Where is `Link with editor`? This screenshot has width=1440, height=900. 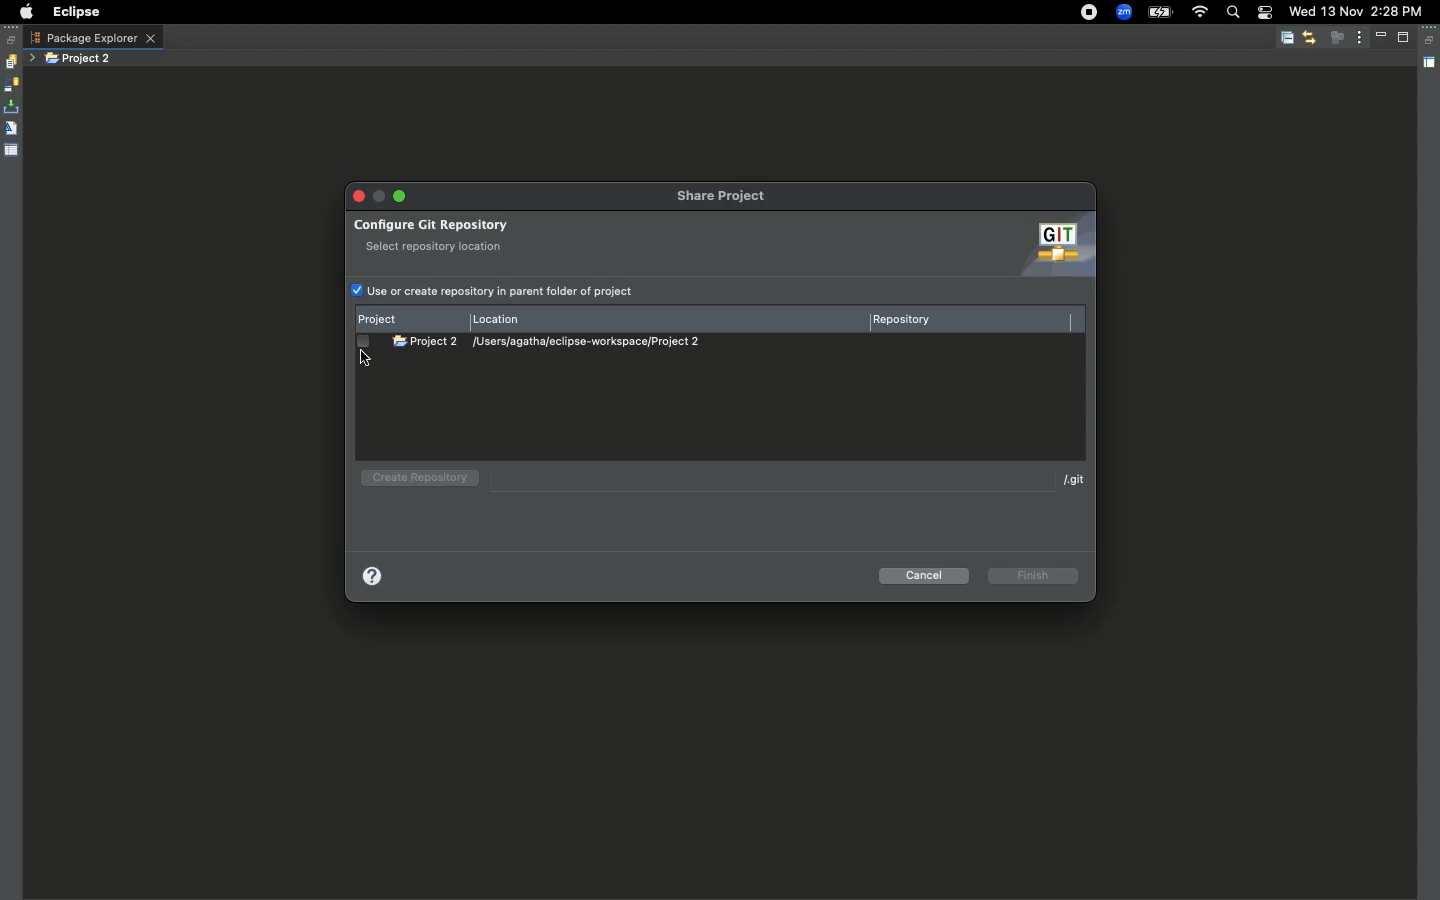 Link with editor is located at coordinates (1309, 37).